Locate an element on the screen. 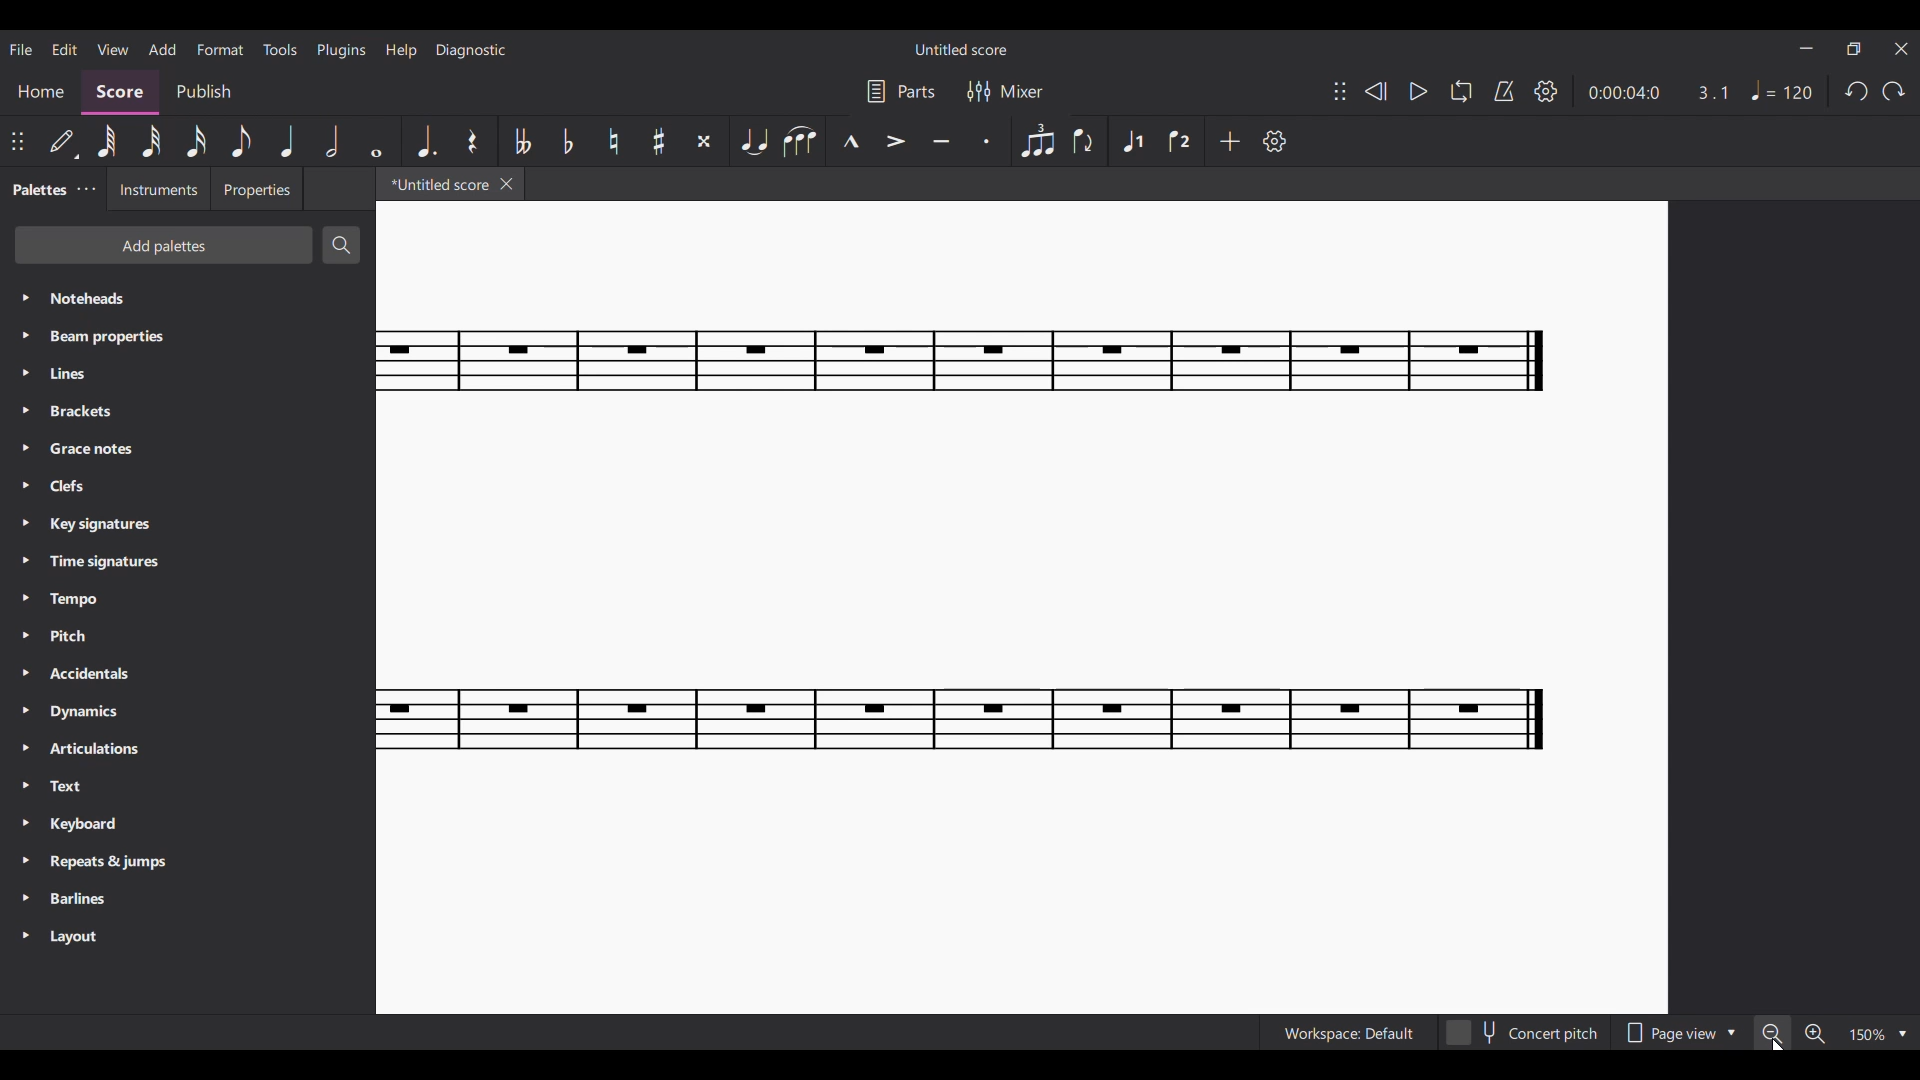  Zoom out, highlighted by cursor is located at coordinates (1771, 1032).